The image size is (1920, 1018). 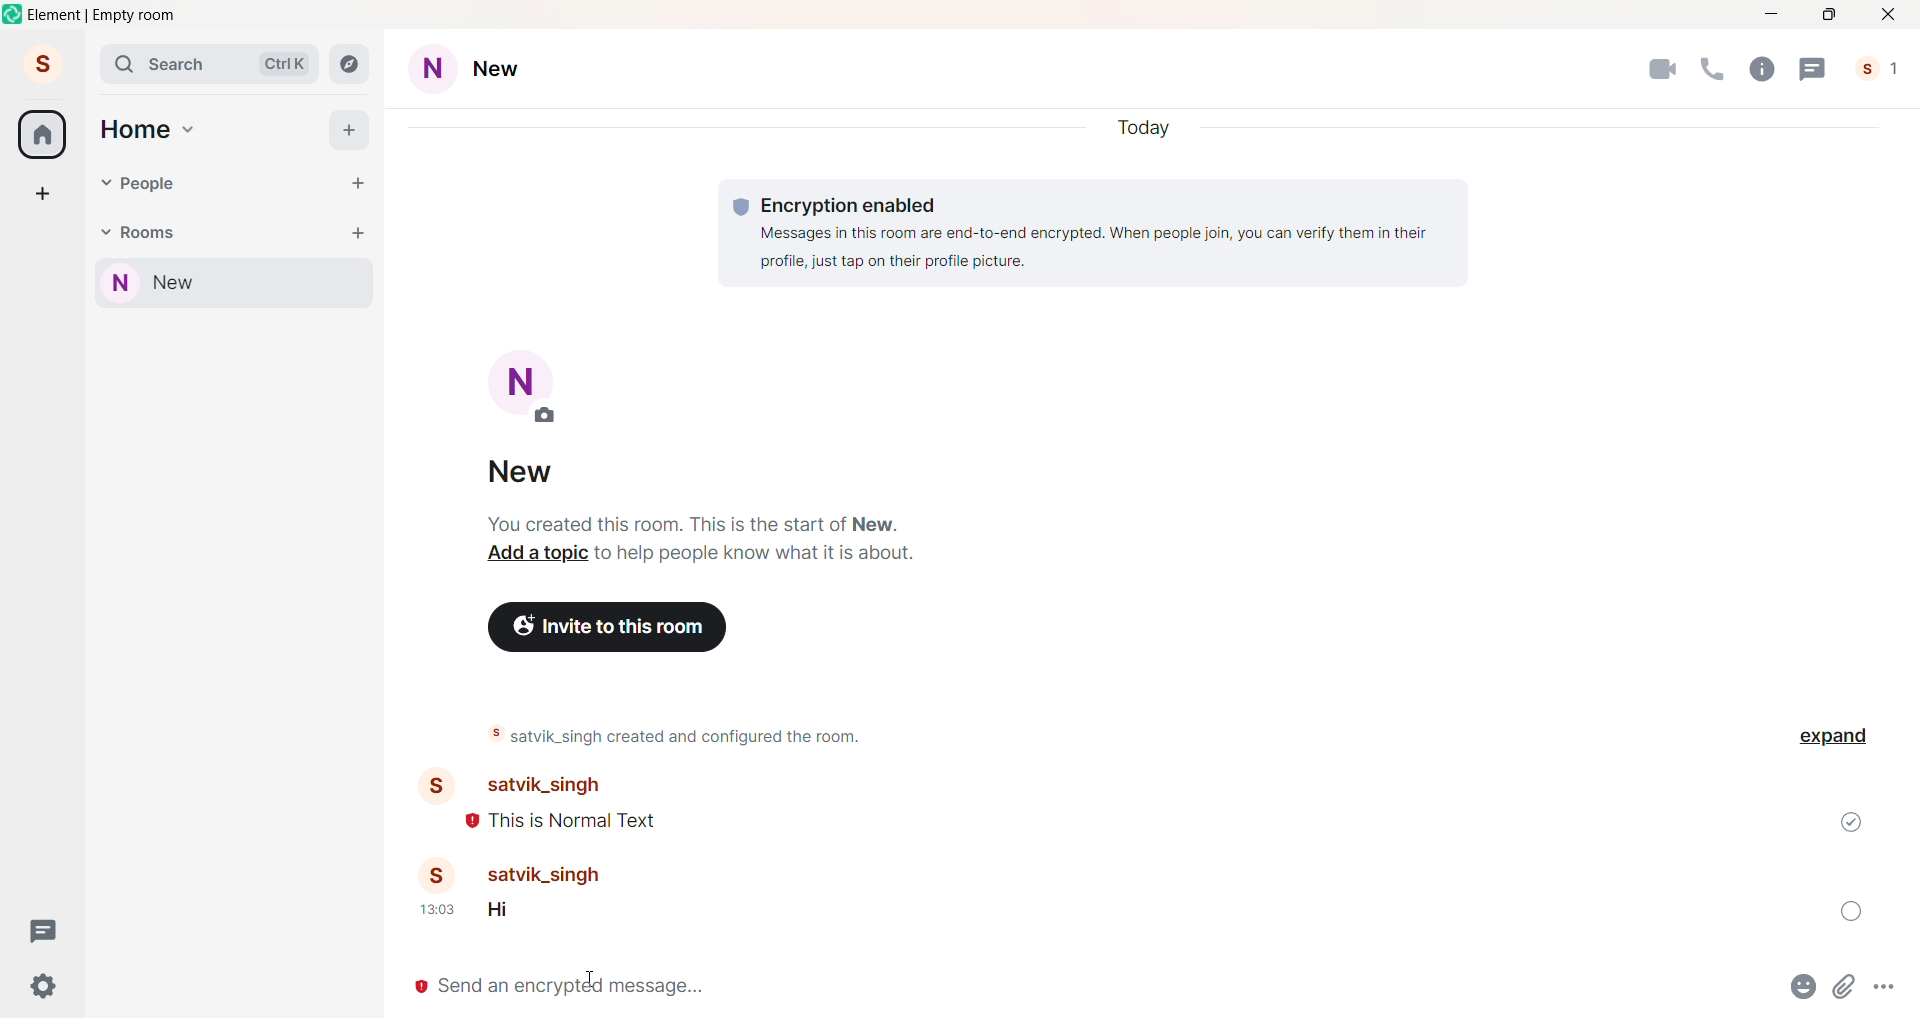 I want to click on "Hi" sent using markdown, so click(x=505, y=913).